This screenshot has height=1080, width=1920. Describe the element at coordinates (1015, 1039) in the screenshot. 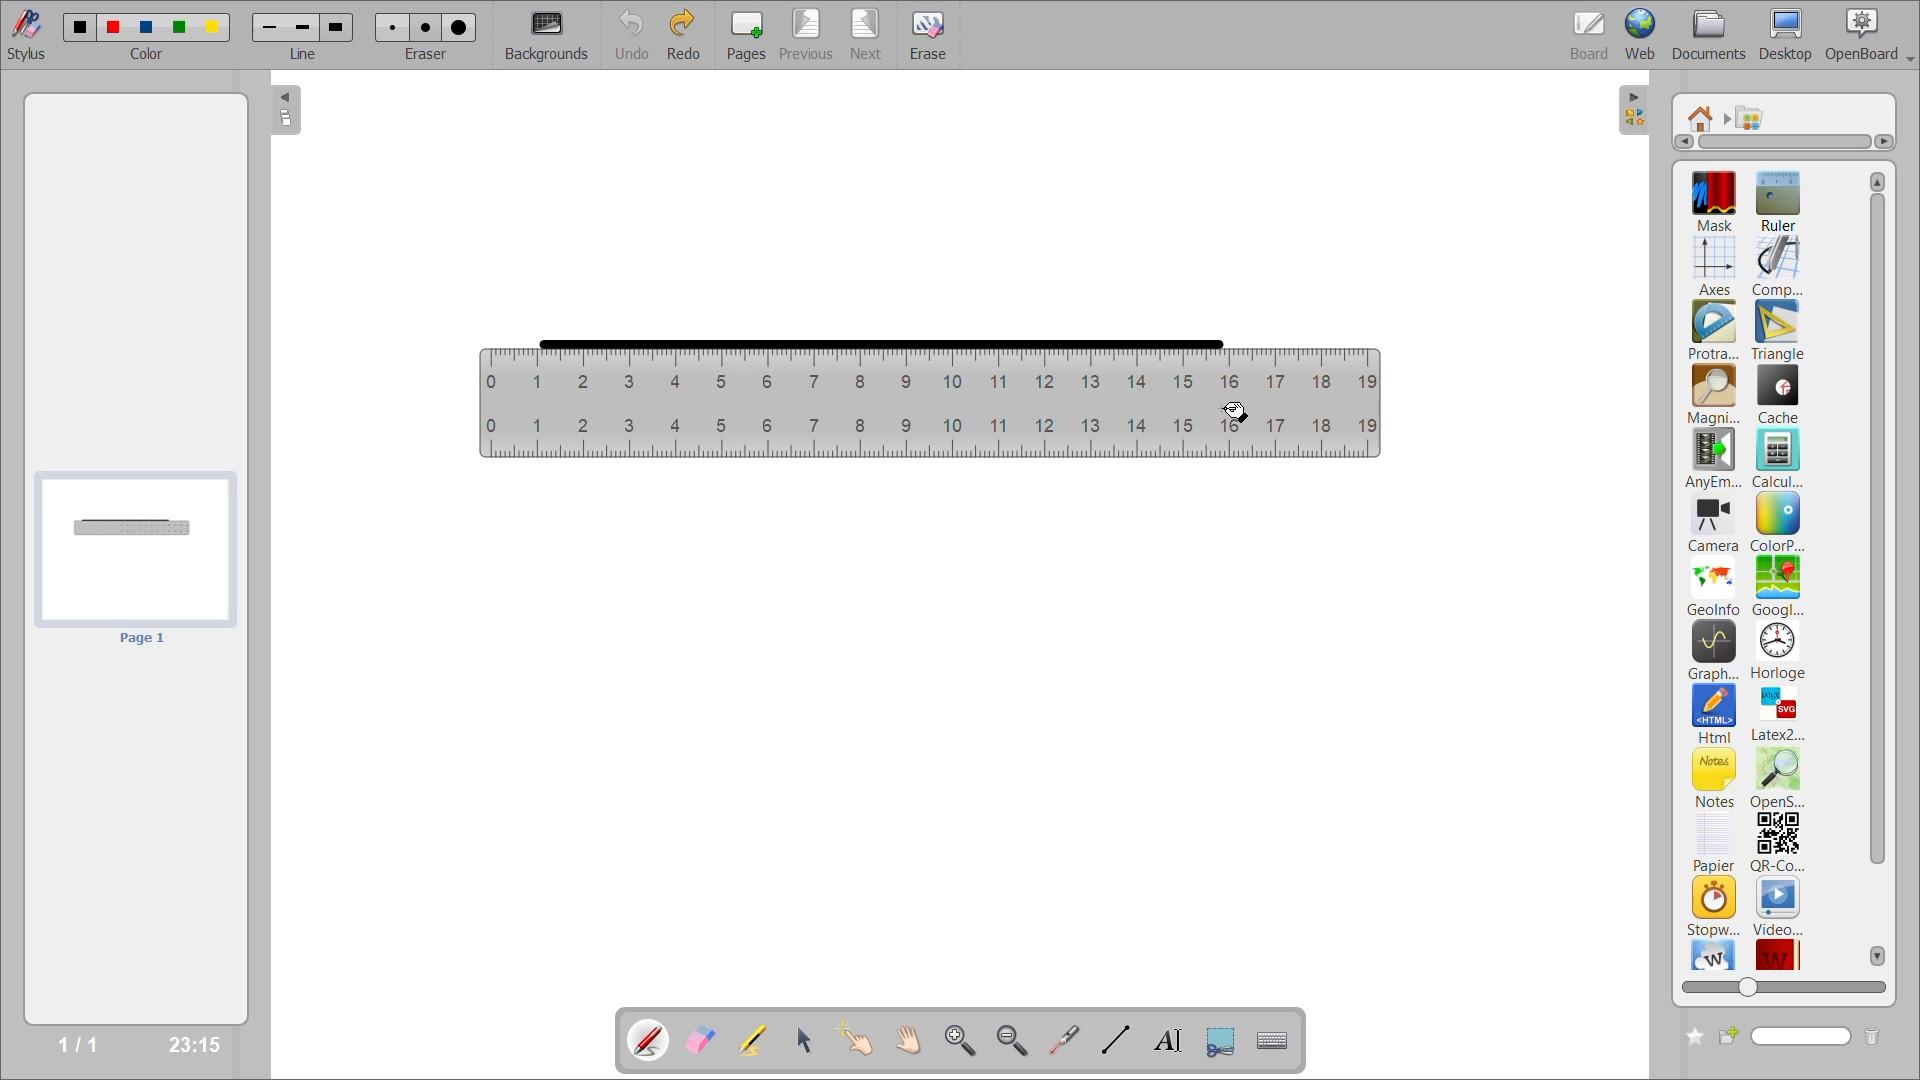

I see `zoom out` at that location.